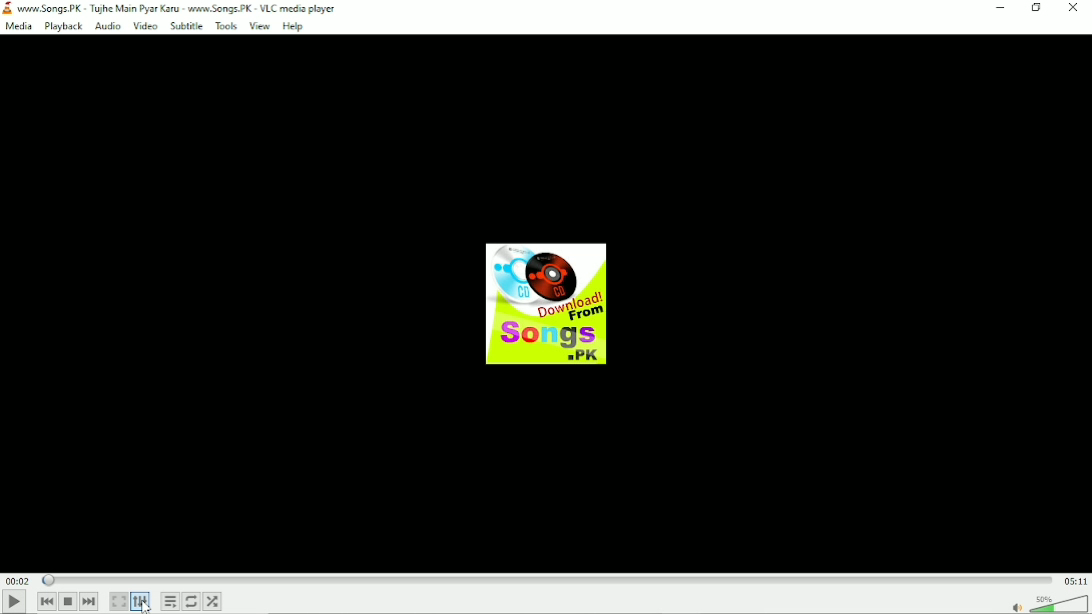  I want to click on Toggle between loop all, loop one and no loop, so click(191, 601).